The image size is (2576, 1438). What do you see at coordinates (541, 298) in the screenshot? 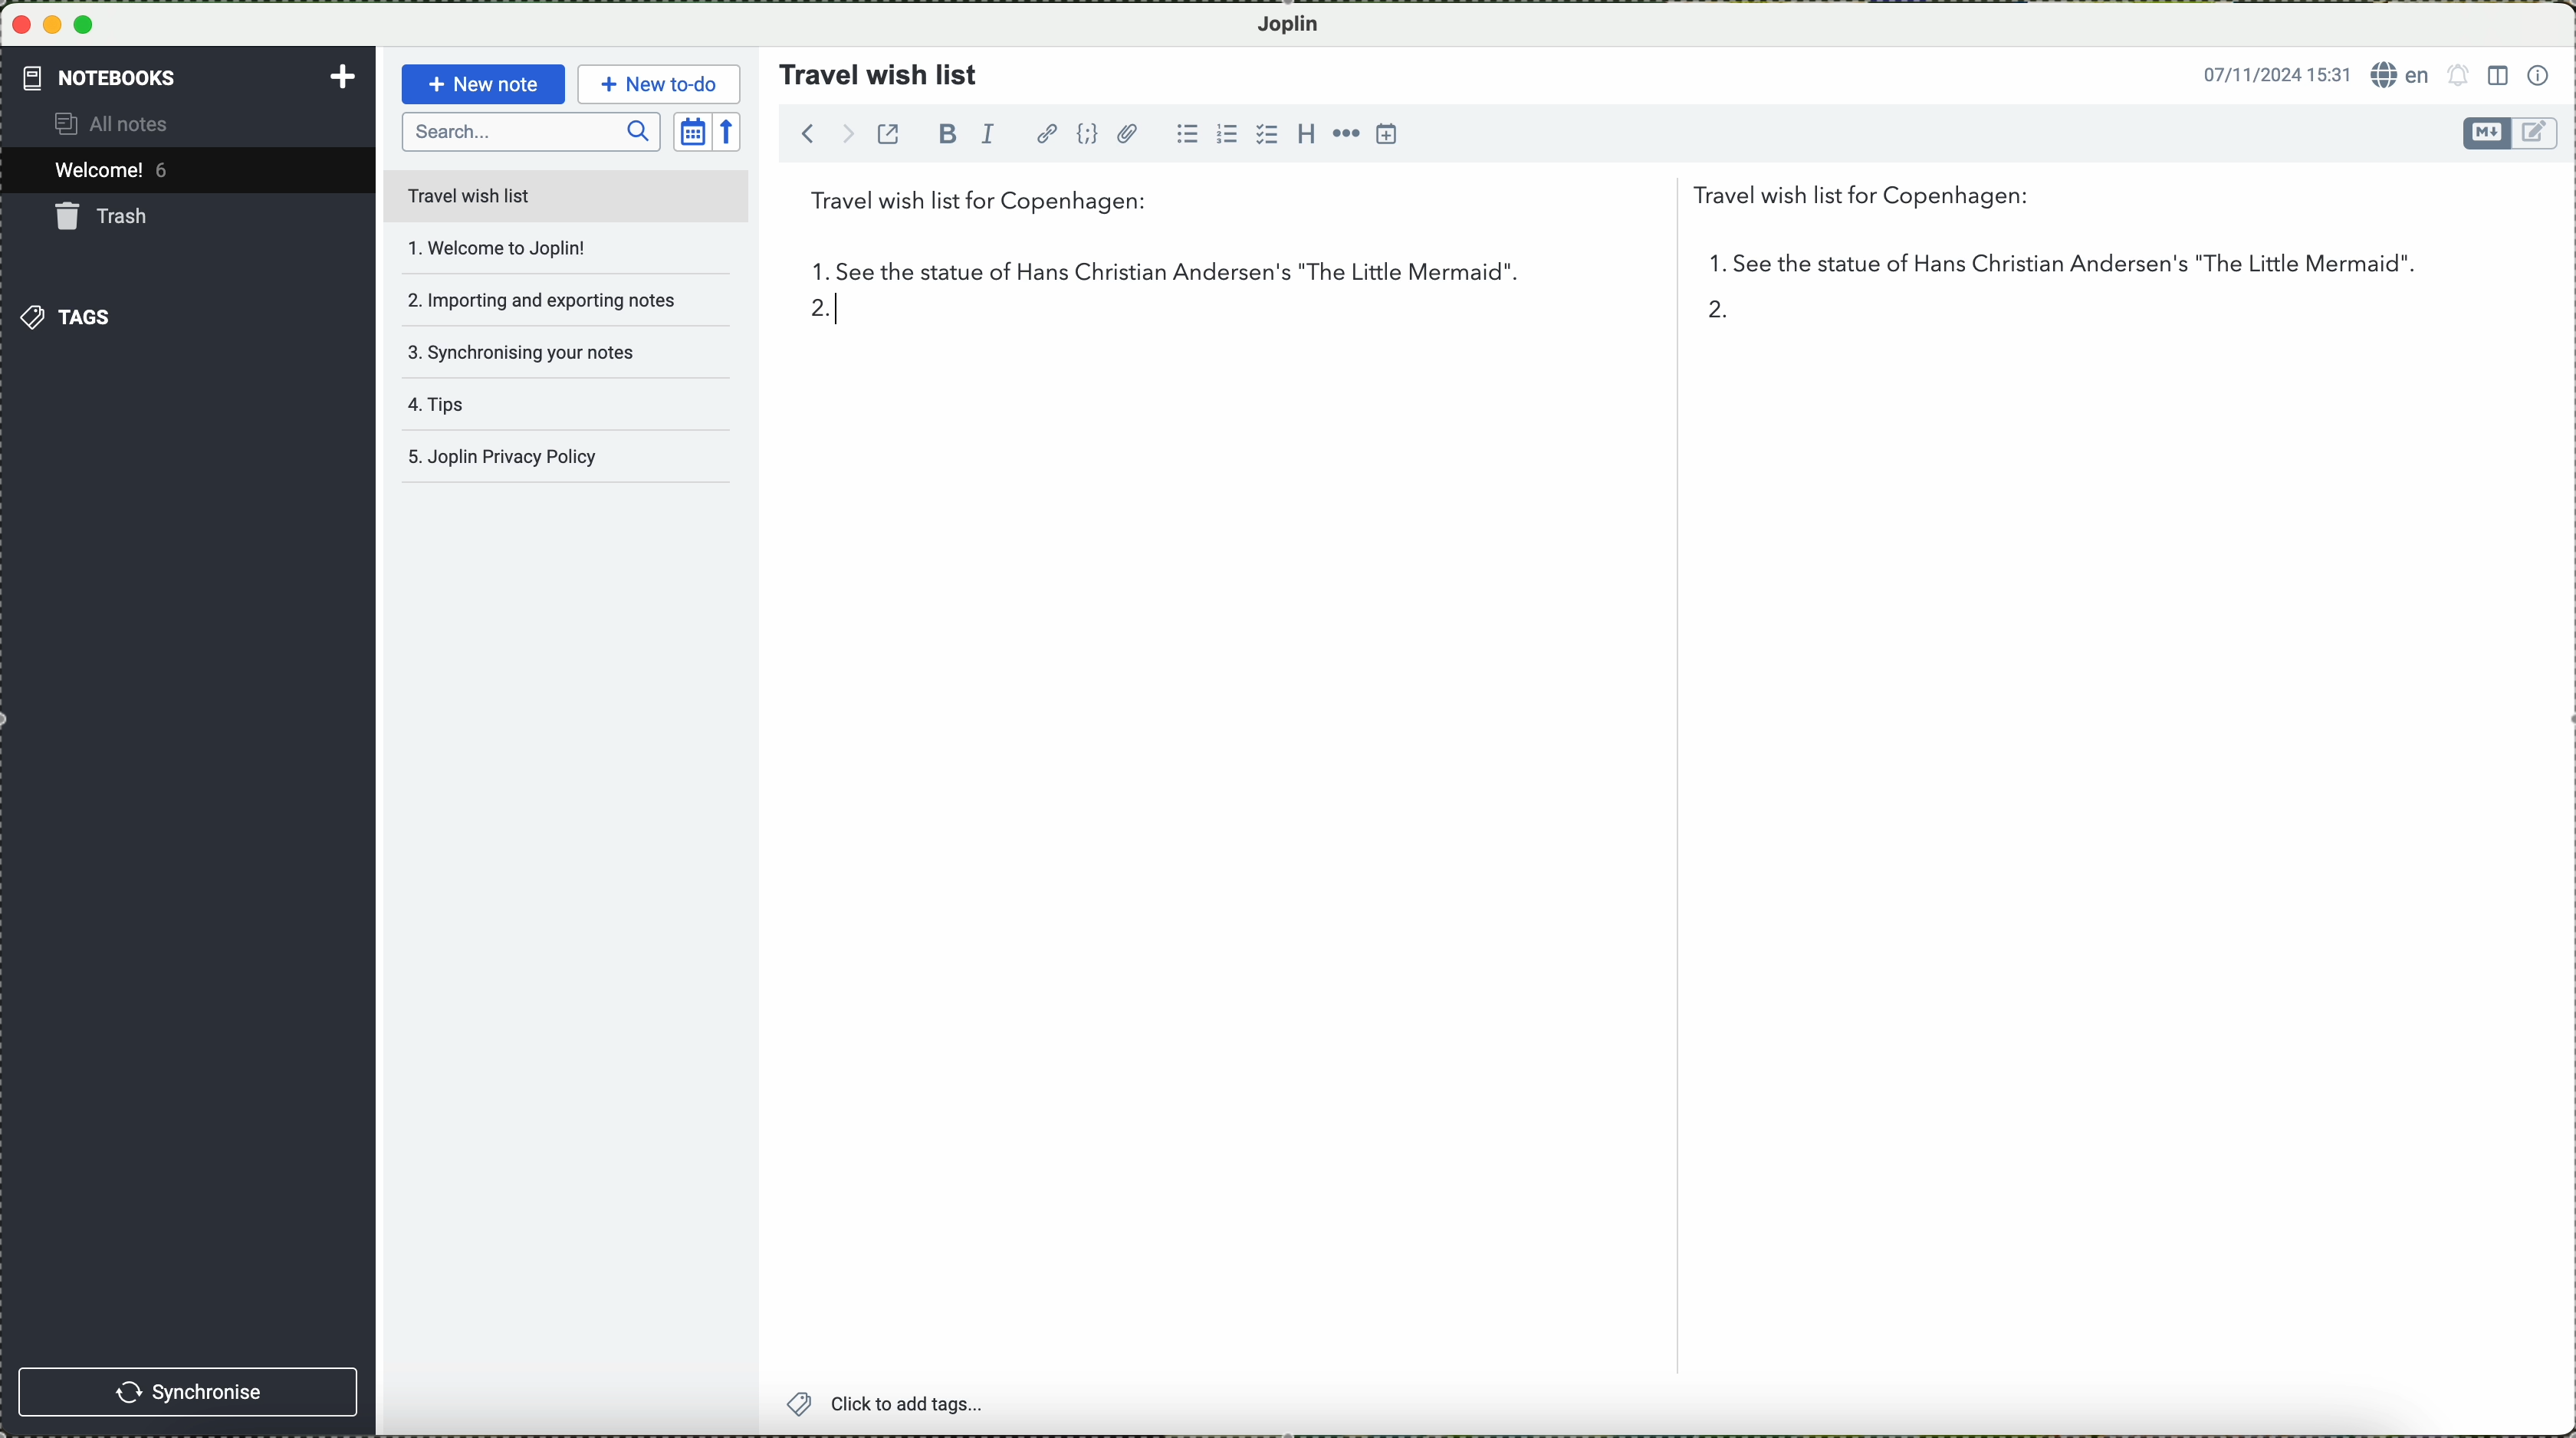
I see `importing and exporting notes` at bounding box center [541, 298].